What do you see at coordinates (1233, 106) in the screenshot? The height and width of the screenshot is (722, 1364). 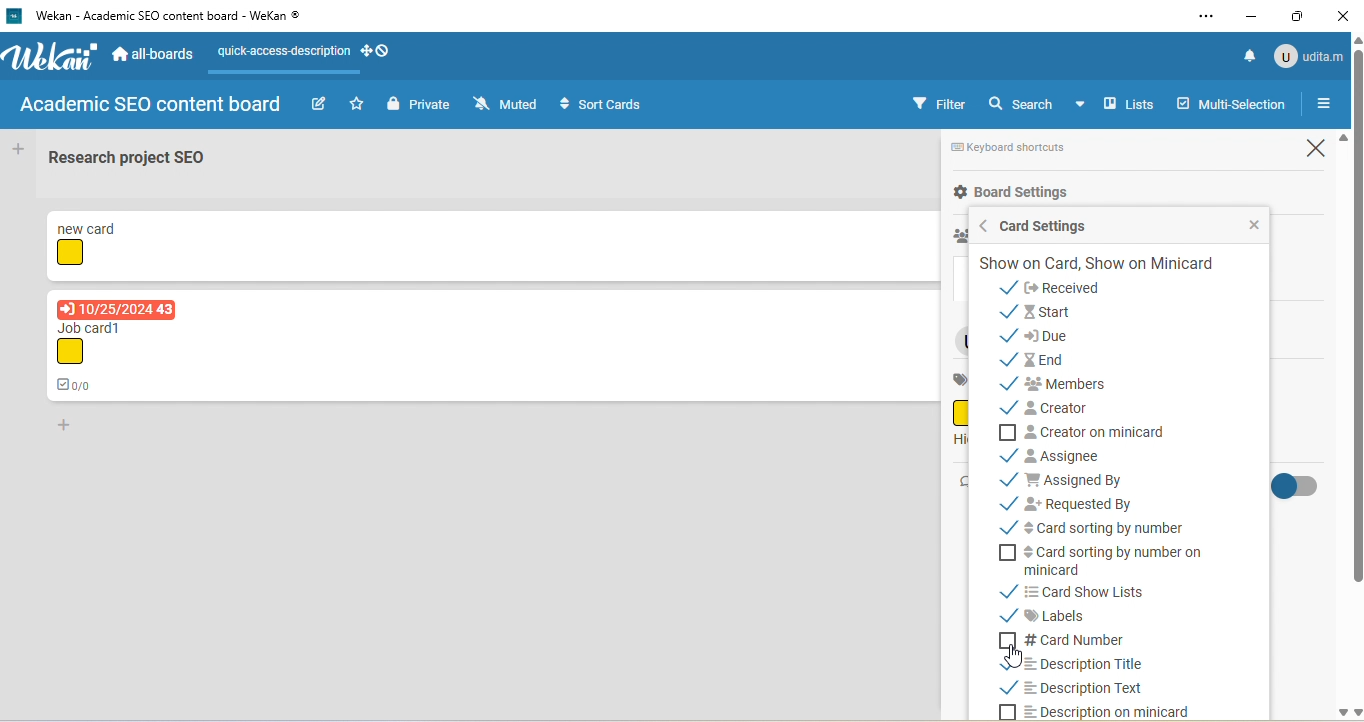 I see `multi selection` at bounding box center [1233, 106].